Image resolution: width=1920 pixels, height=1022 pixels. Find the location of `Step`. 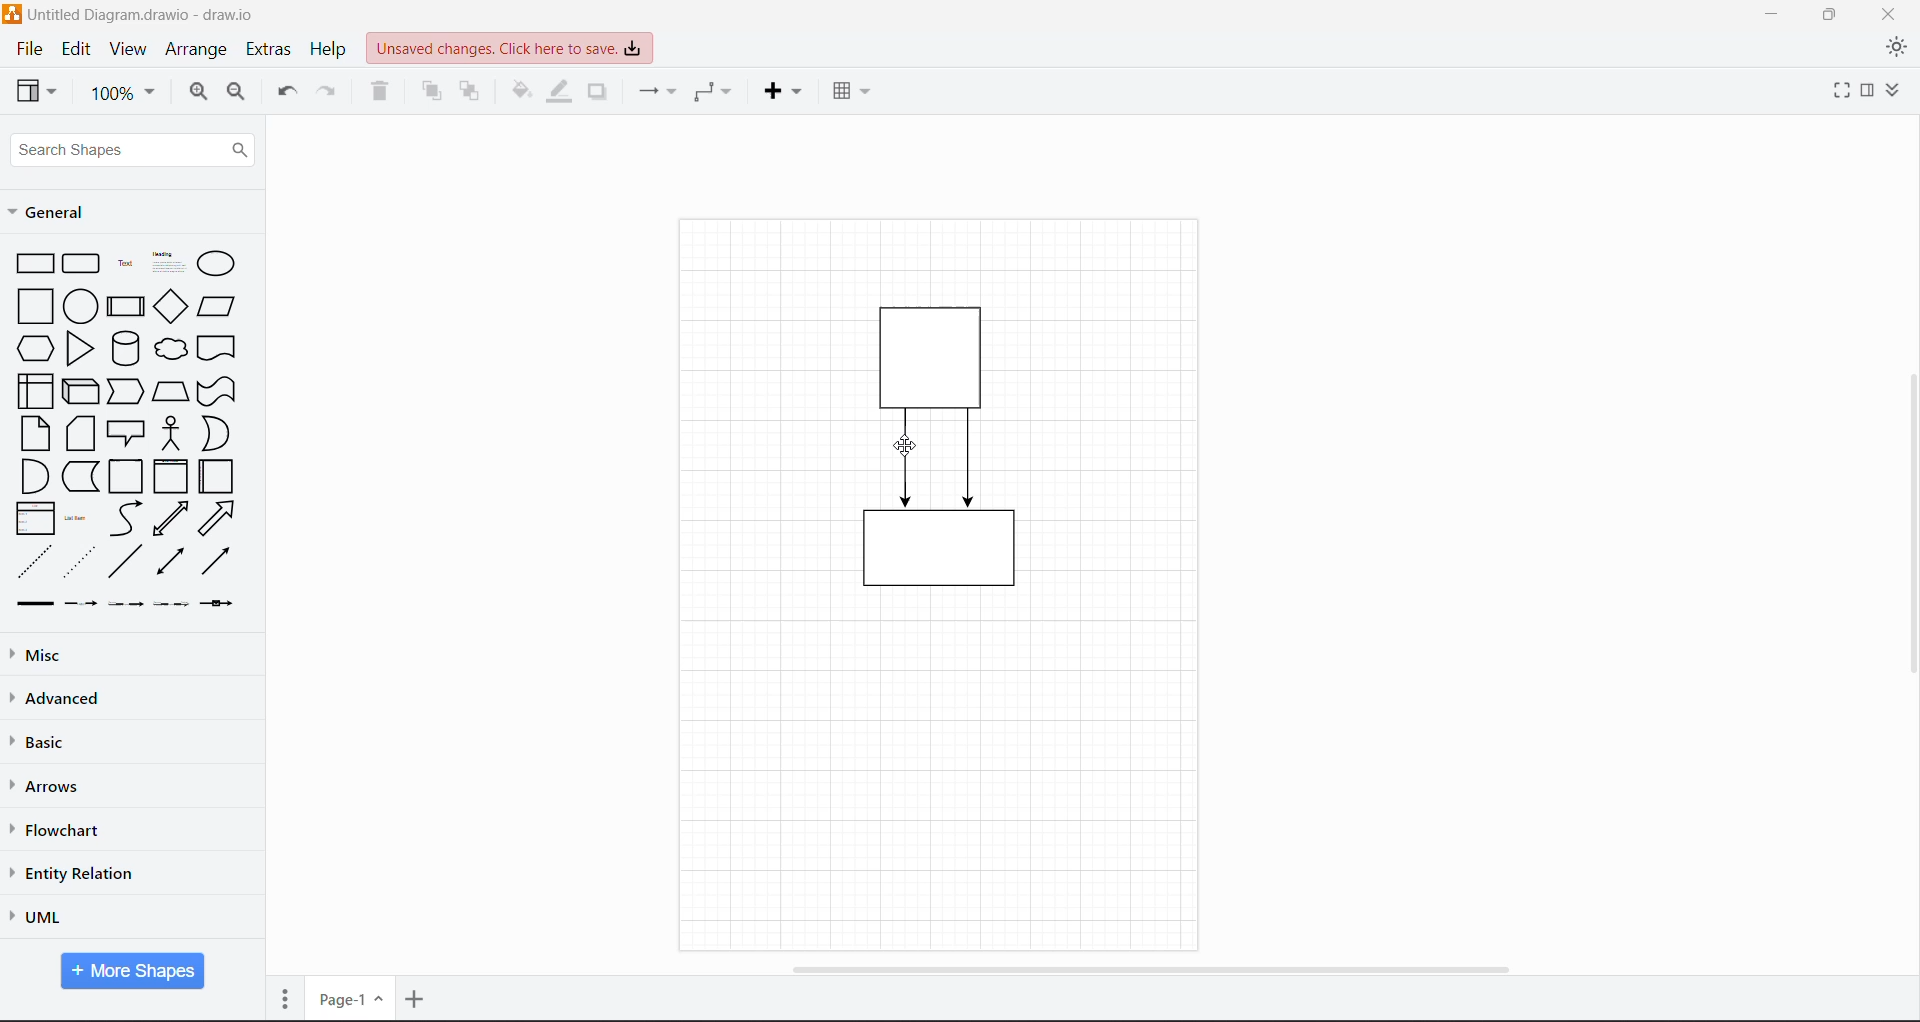

Step is located at coordinates (126, 389).